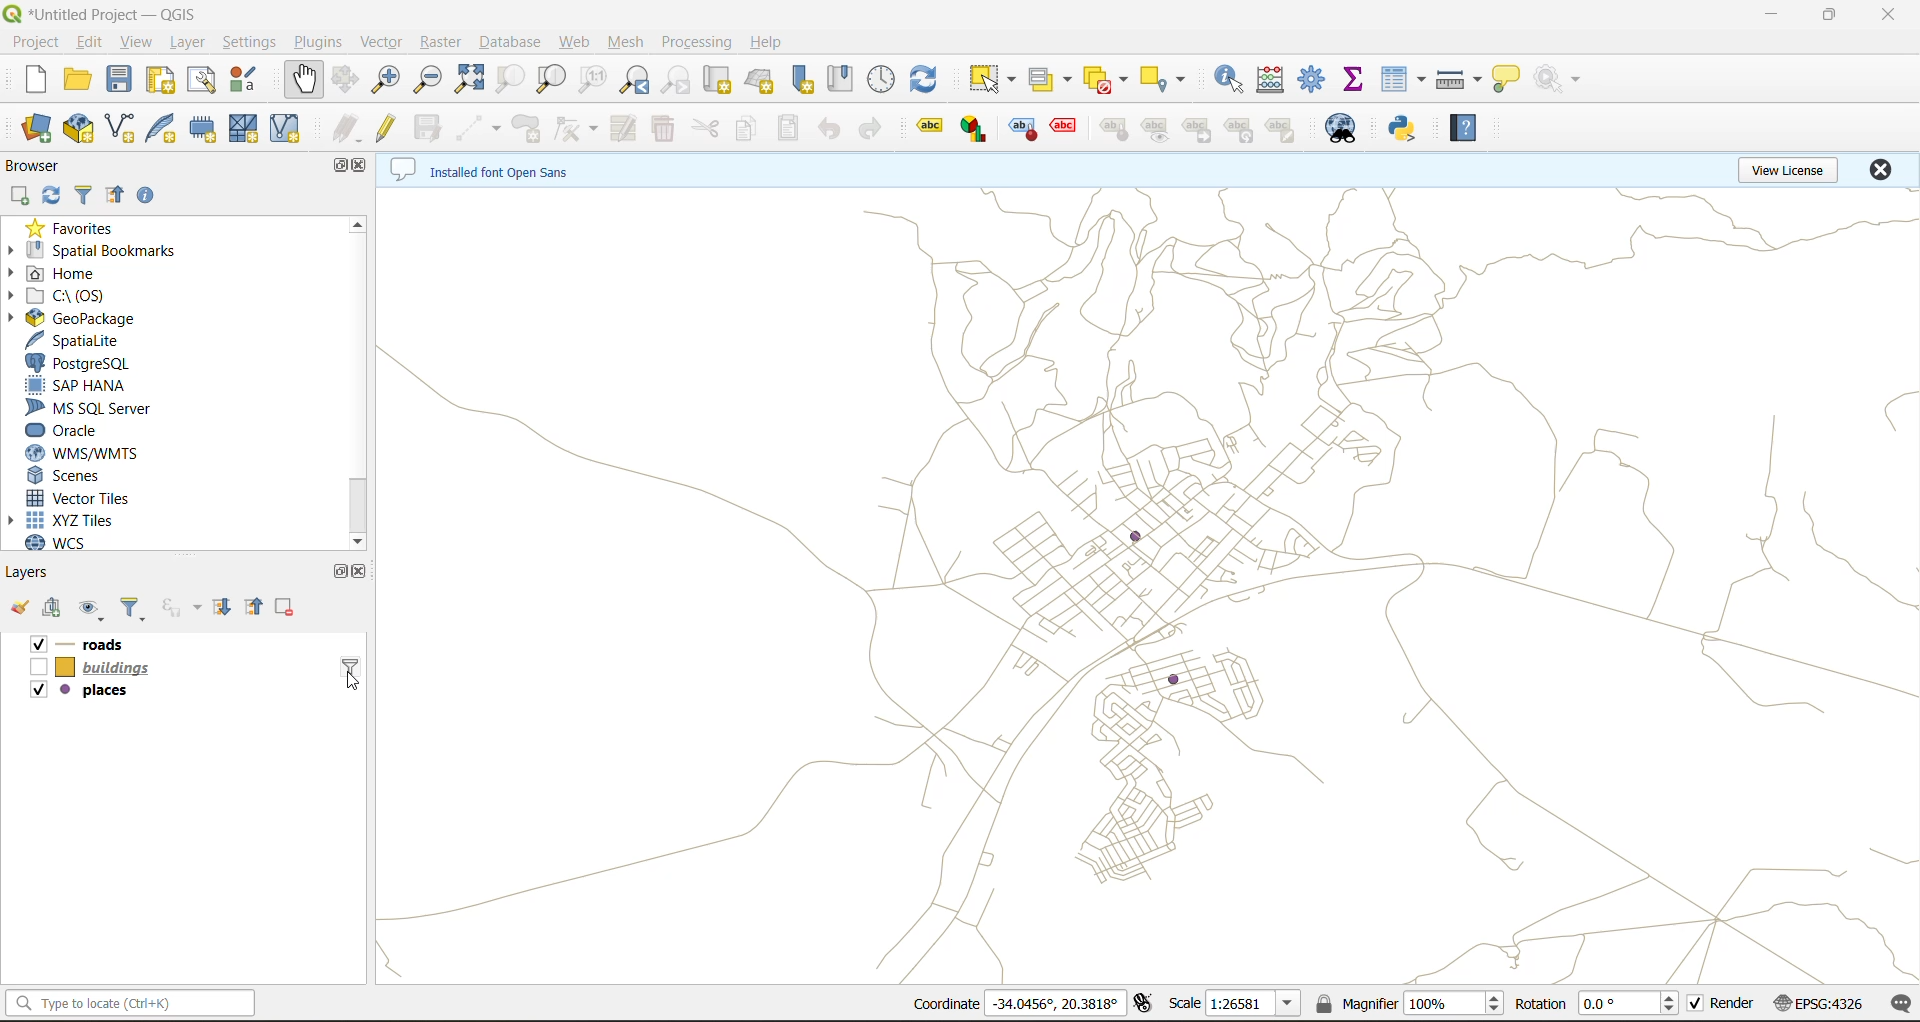 This screenshot has height=1022, width=1920. What do you see at coordinates (600, 79) in the screenshot?
I see `zoom native` at bounding box center [600, 79].